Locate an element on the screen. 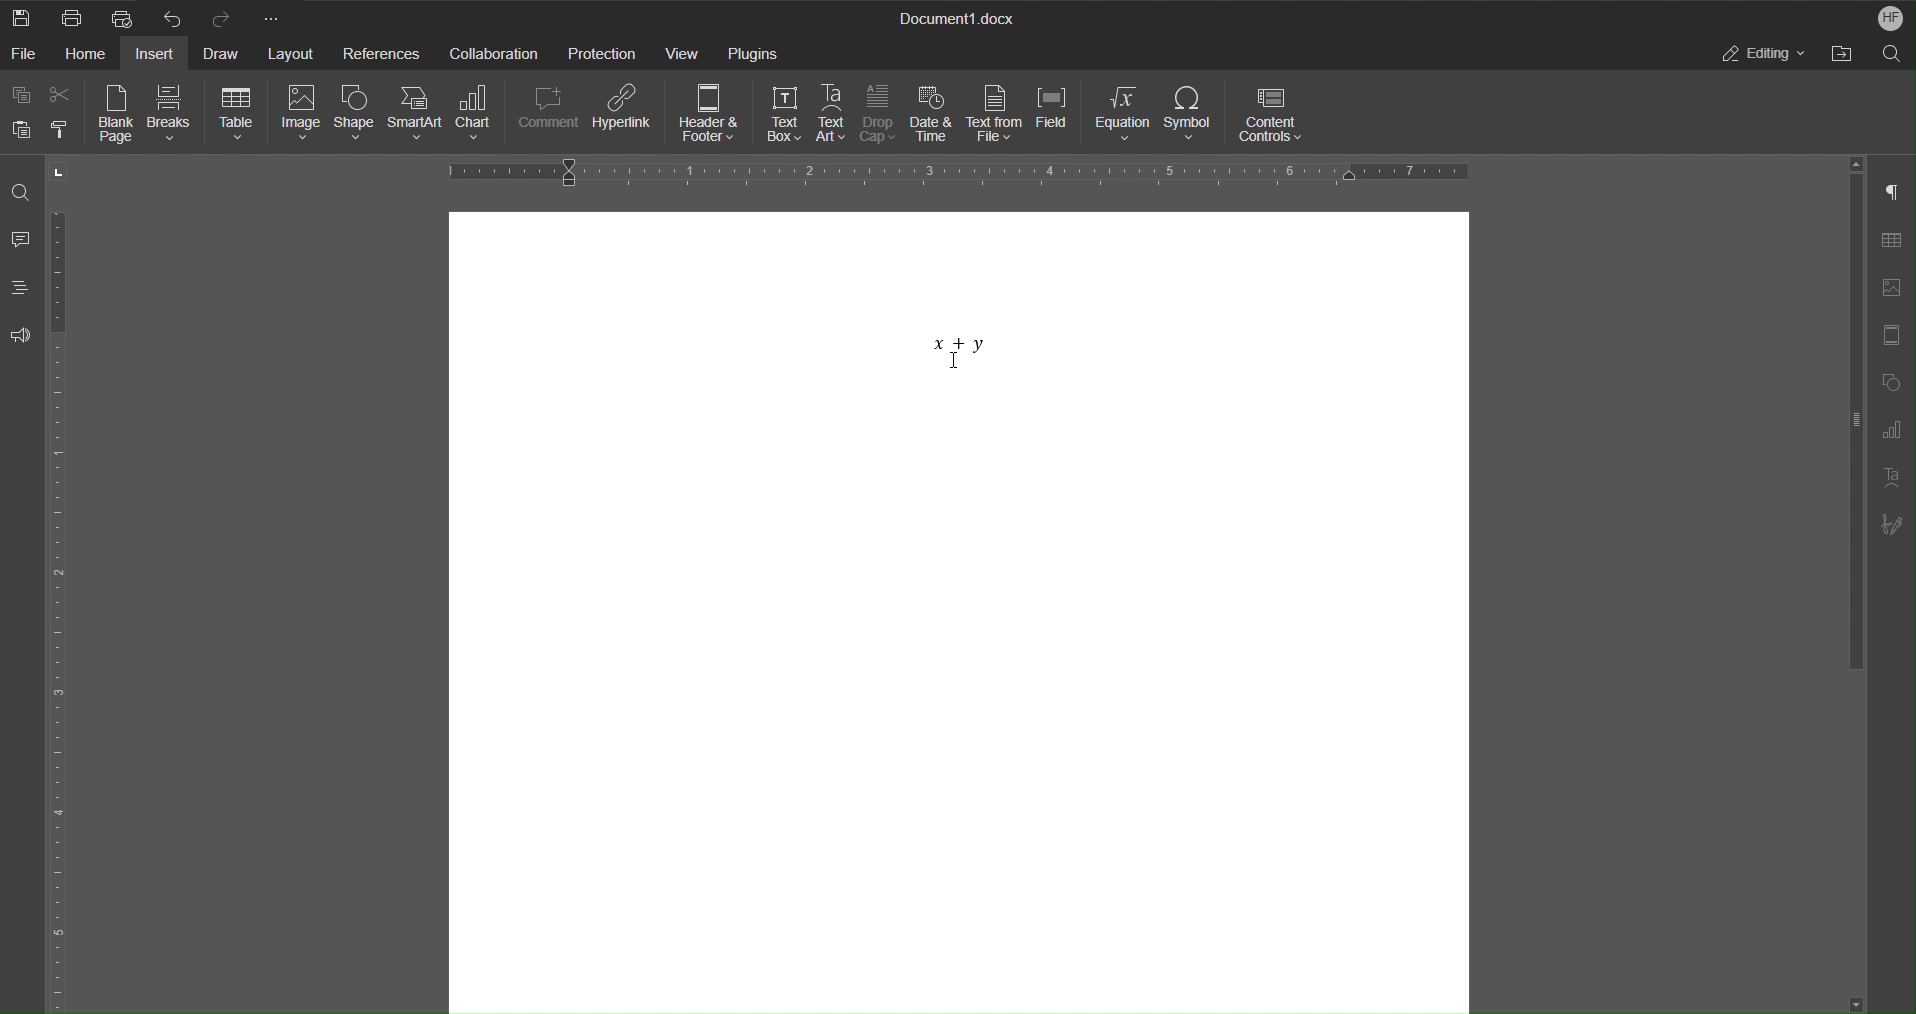  Text Art is located at coordinates (832, 116).